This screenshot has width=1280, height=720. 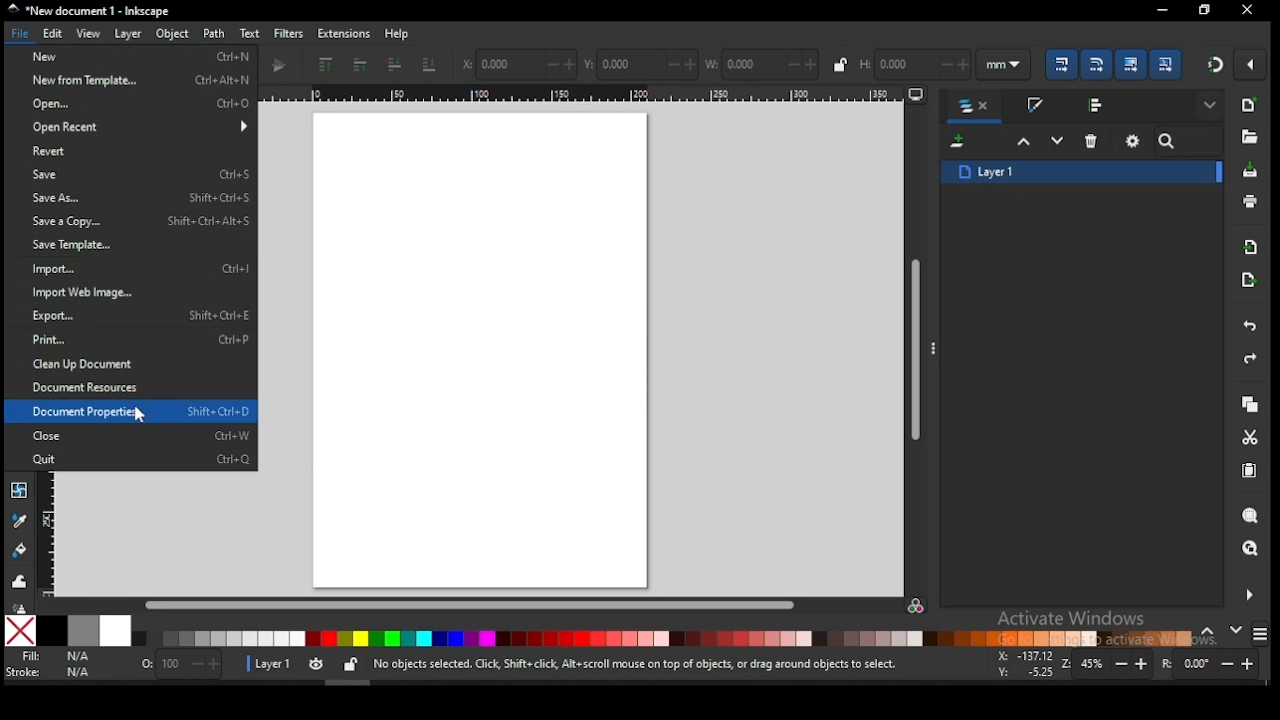 What do you see at coordinates (1249, 405) in the screenshot?
I see `copy` at bounding box center [1249, 405].